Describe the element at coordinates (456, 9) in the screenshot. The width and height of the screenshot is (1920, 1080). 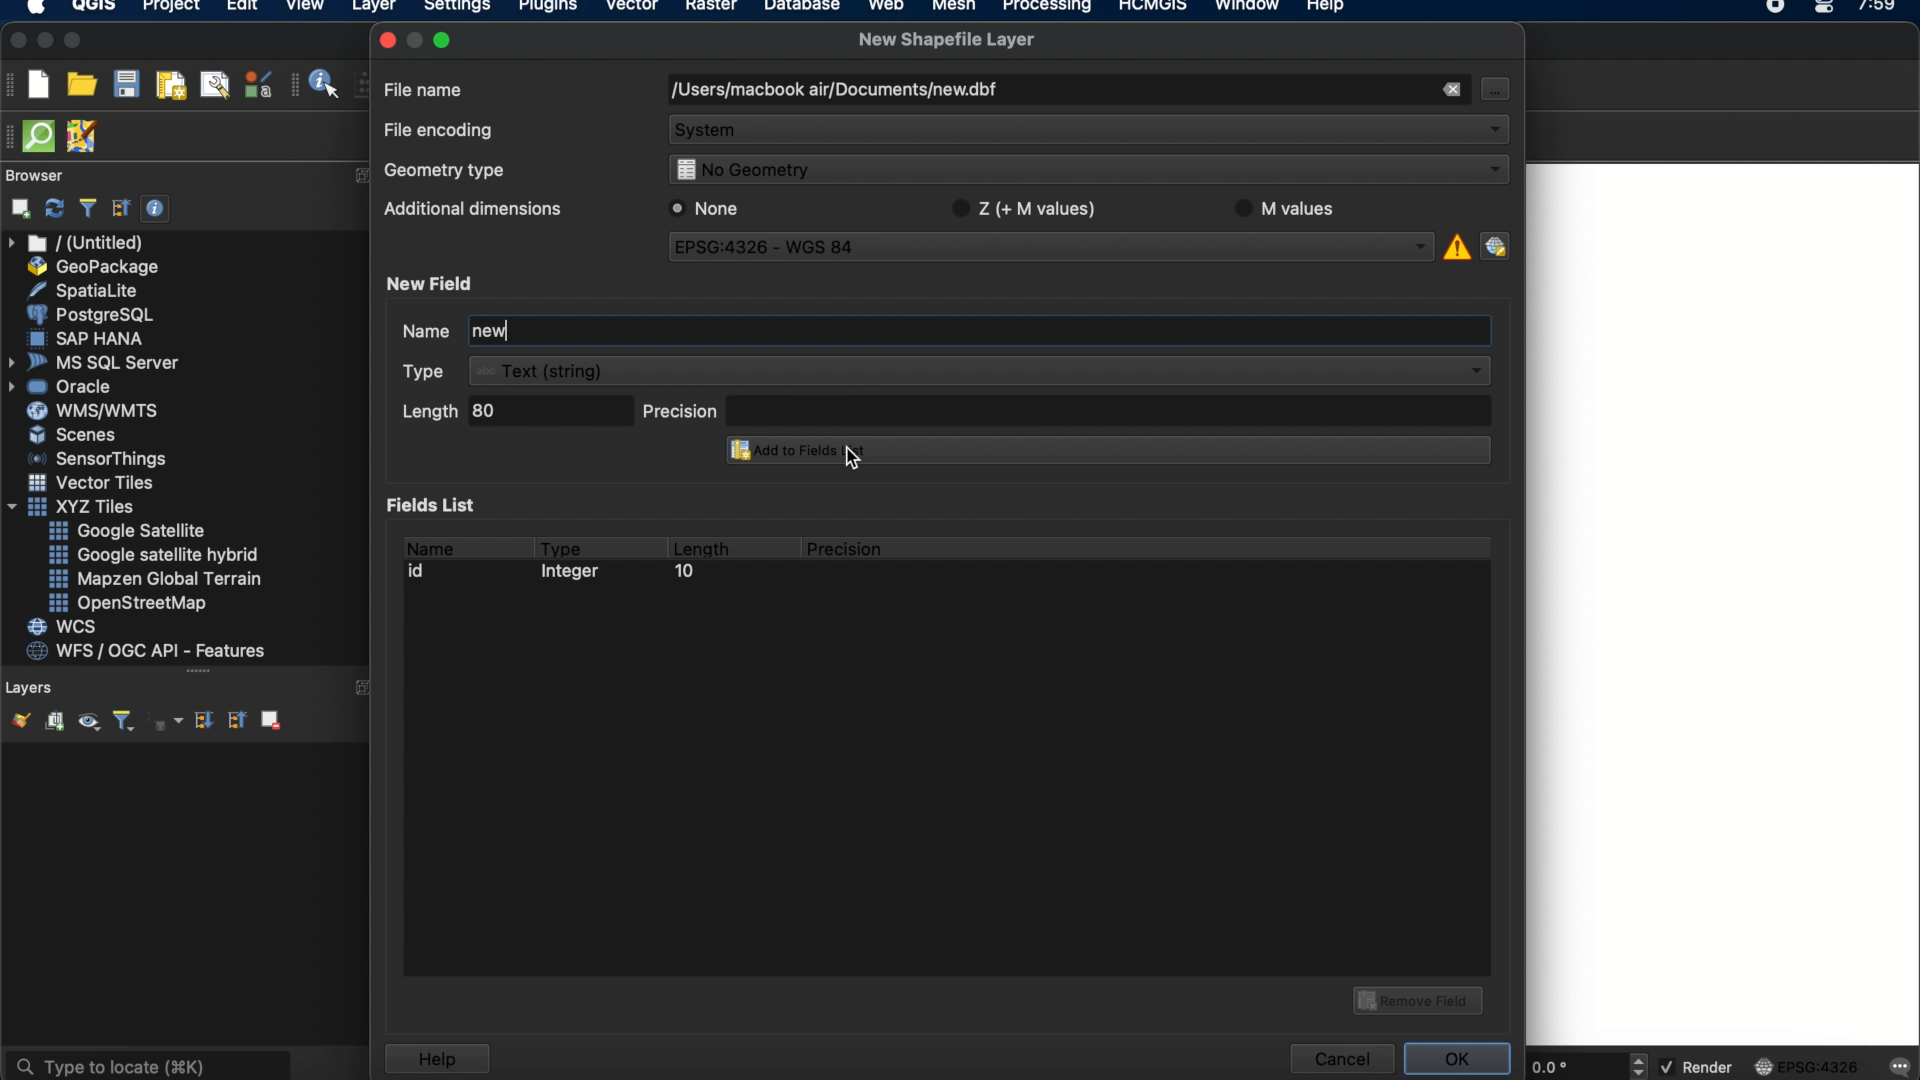
I see `settings` at that location.